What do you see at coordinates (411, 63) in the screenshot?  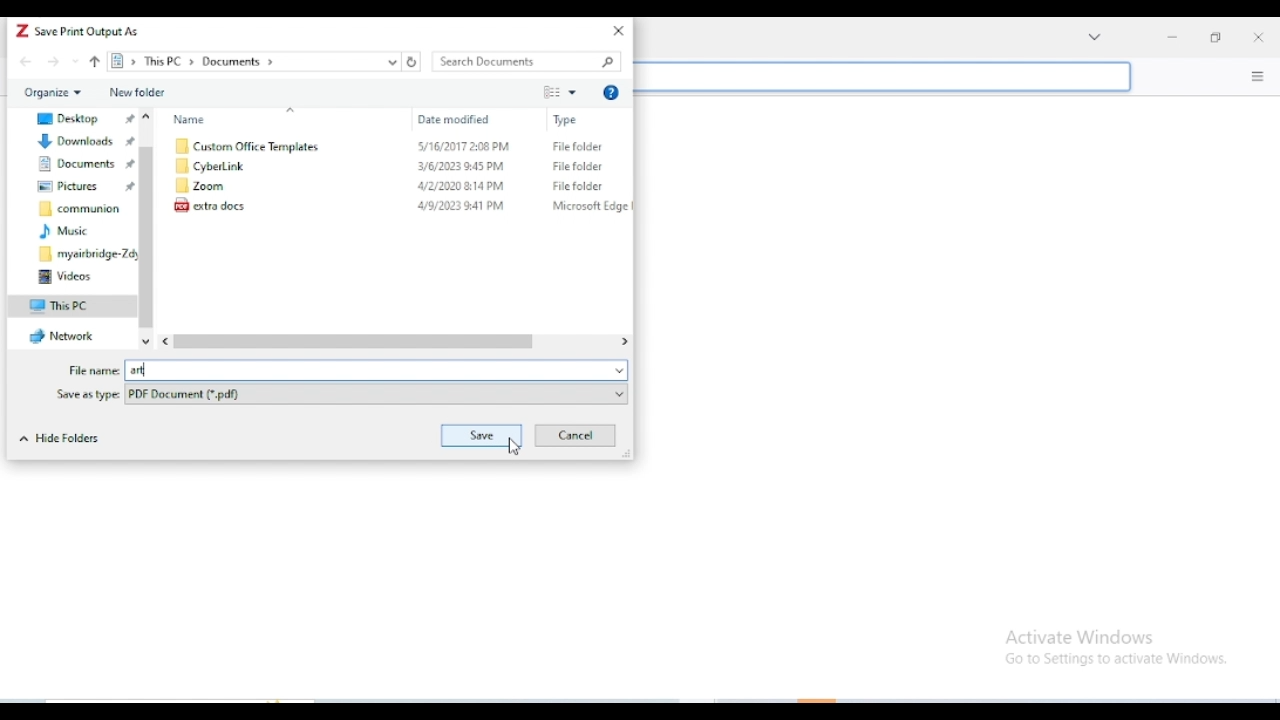 I see `Refresh ` at bounding box center [411, 63].